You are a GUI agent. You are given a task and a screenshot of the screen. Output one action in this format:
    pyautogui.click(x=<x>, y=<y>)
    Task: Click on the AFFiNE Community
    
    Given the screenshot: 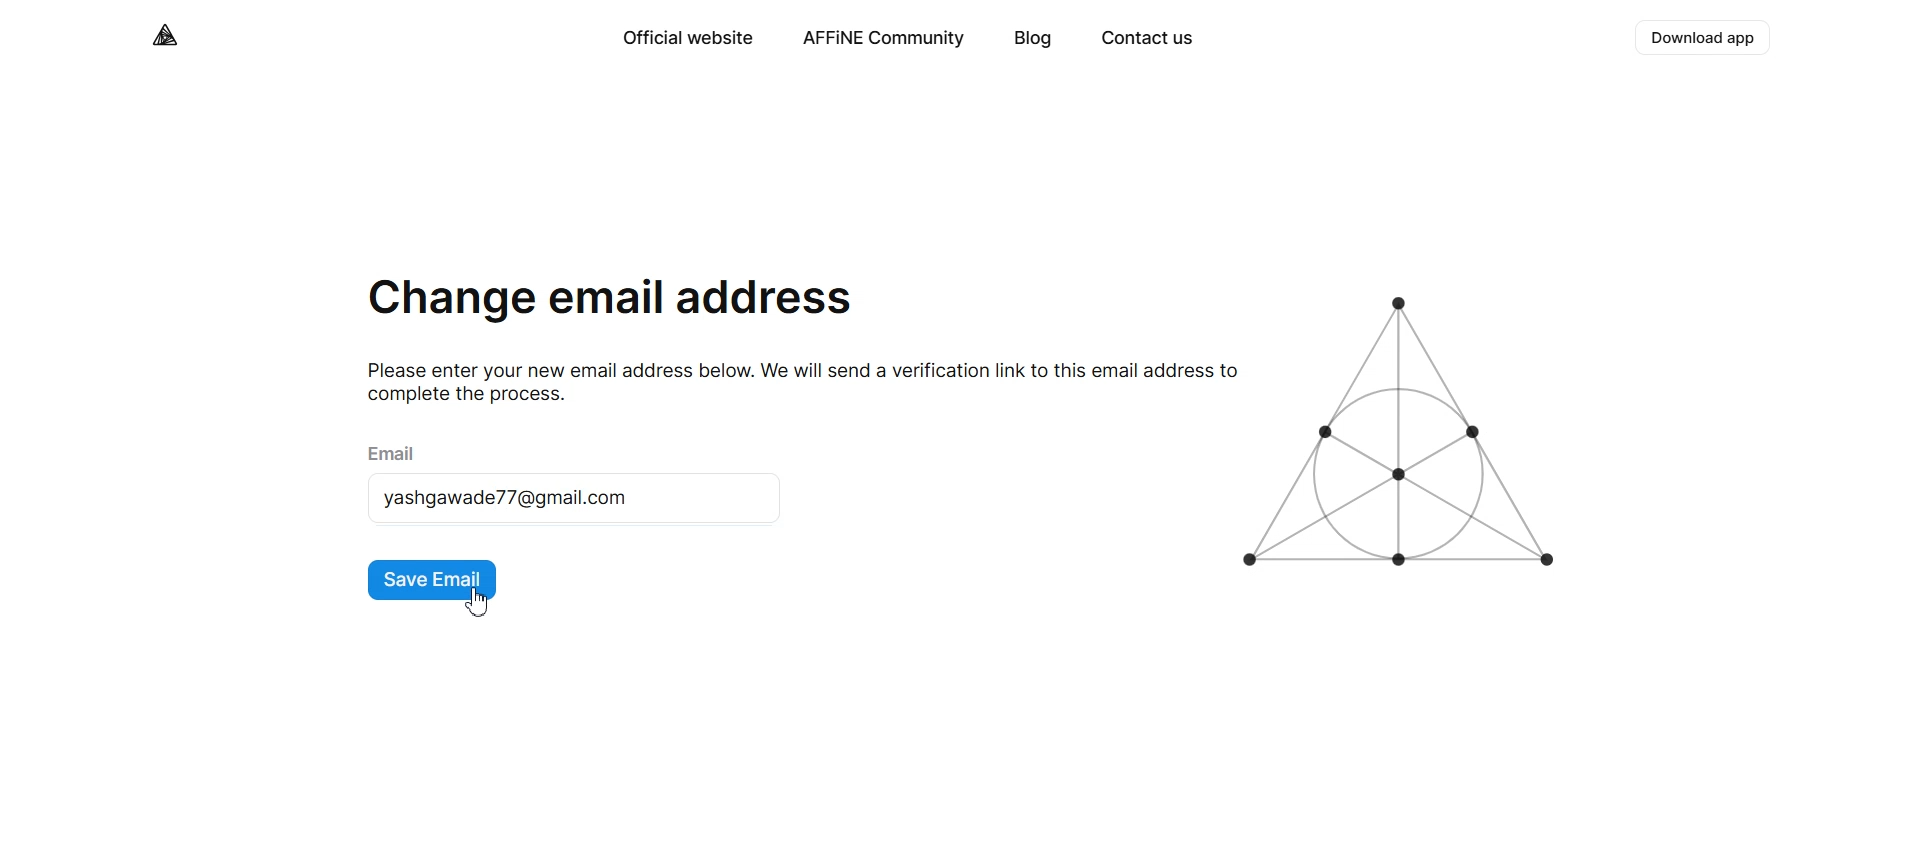 What is the action you would take?
    pyautogui.click(x=884, y=39)
    